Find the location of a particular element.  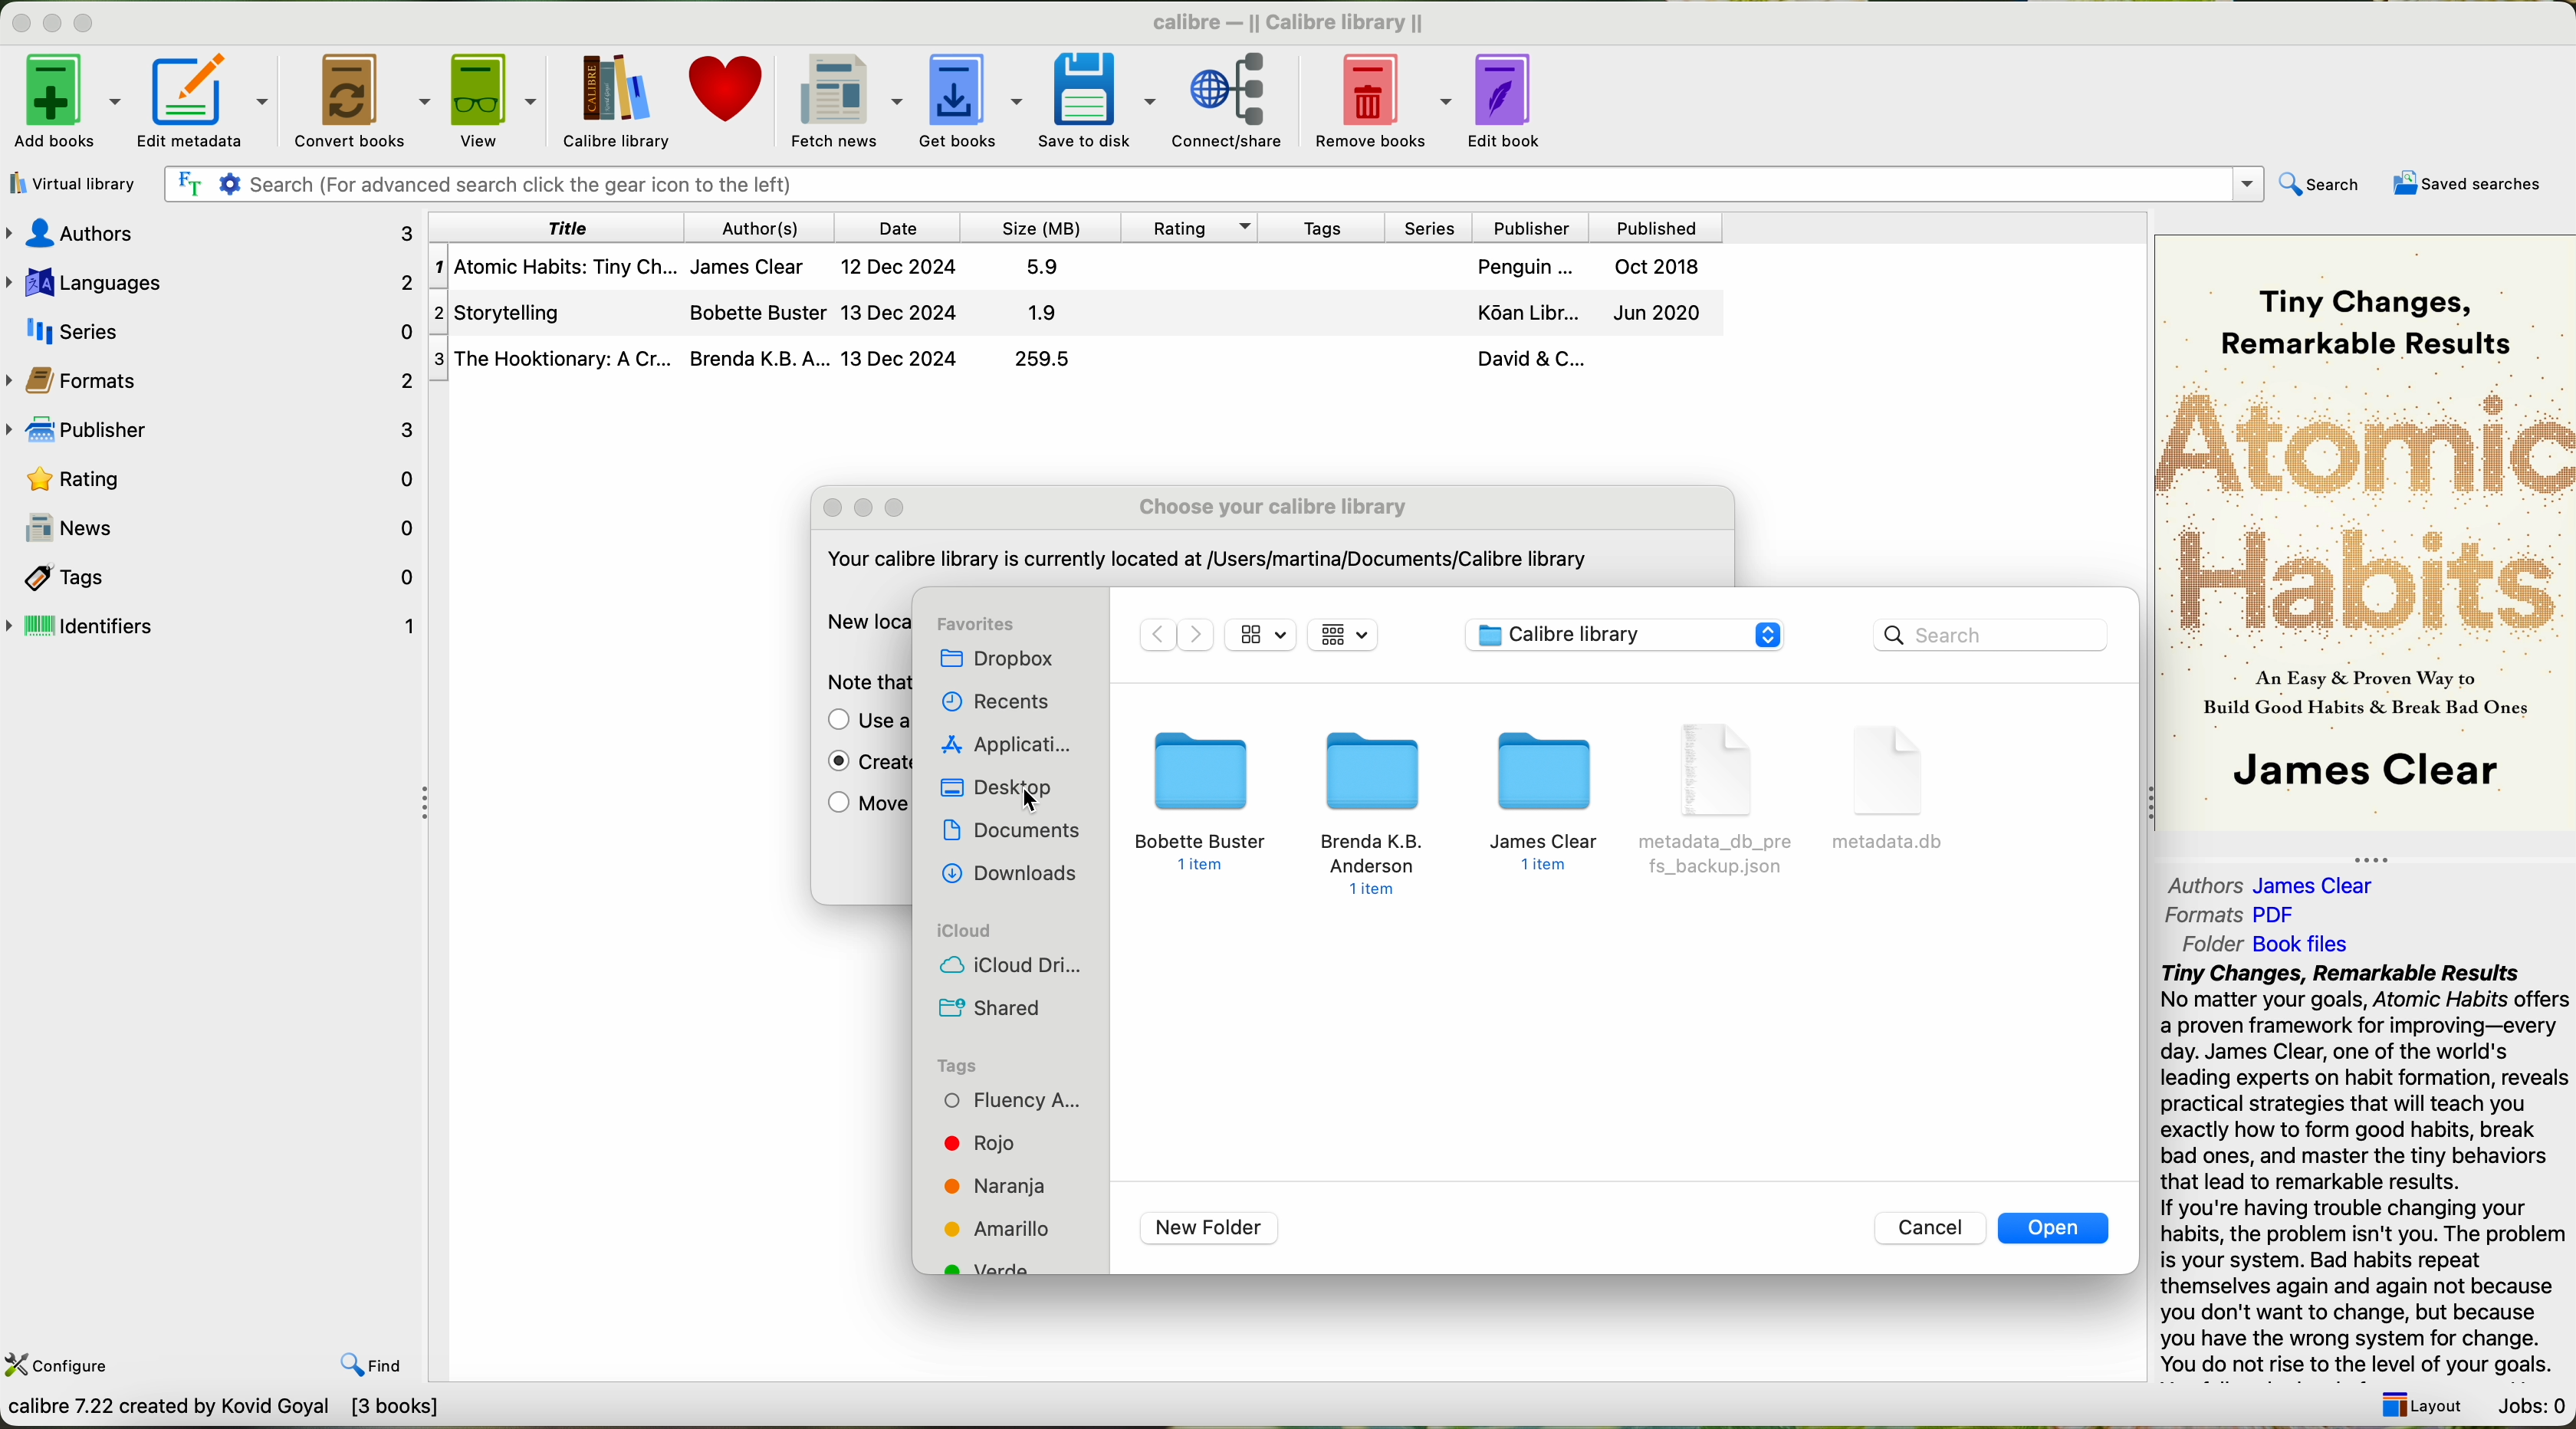

published is located at coordinates (1657, 226).